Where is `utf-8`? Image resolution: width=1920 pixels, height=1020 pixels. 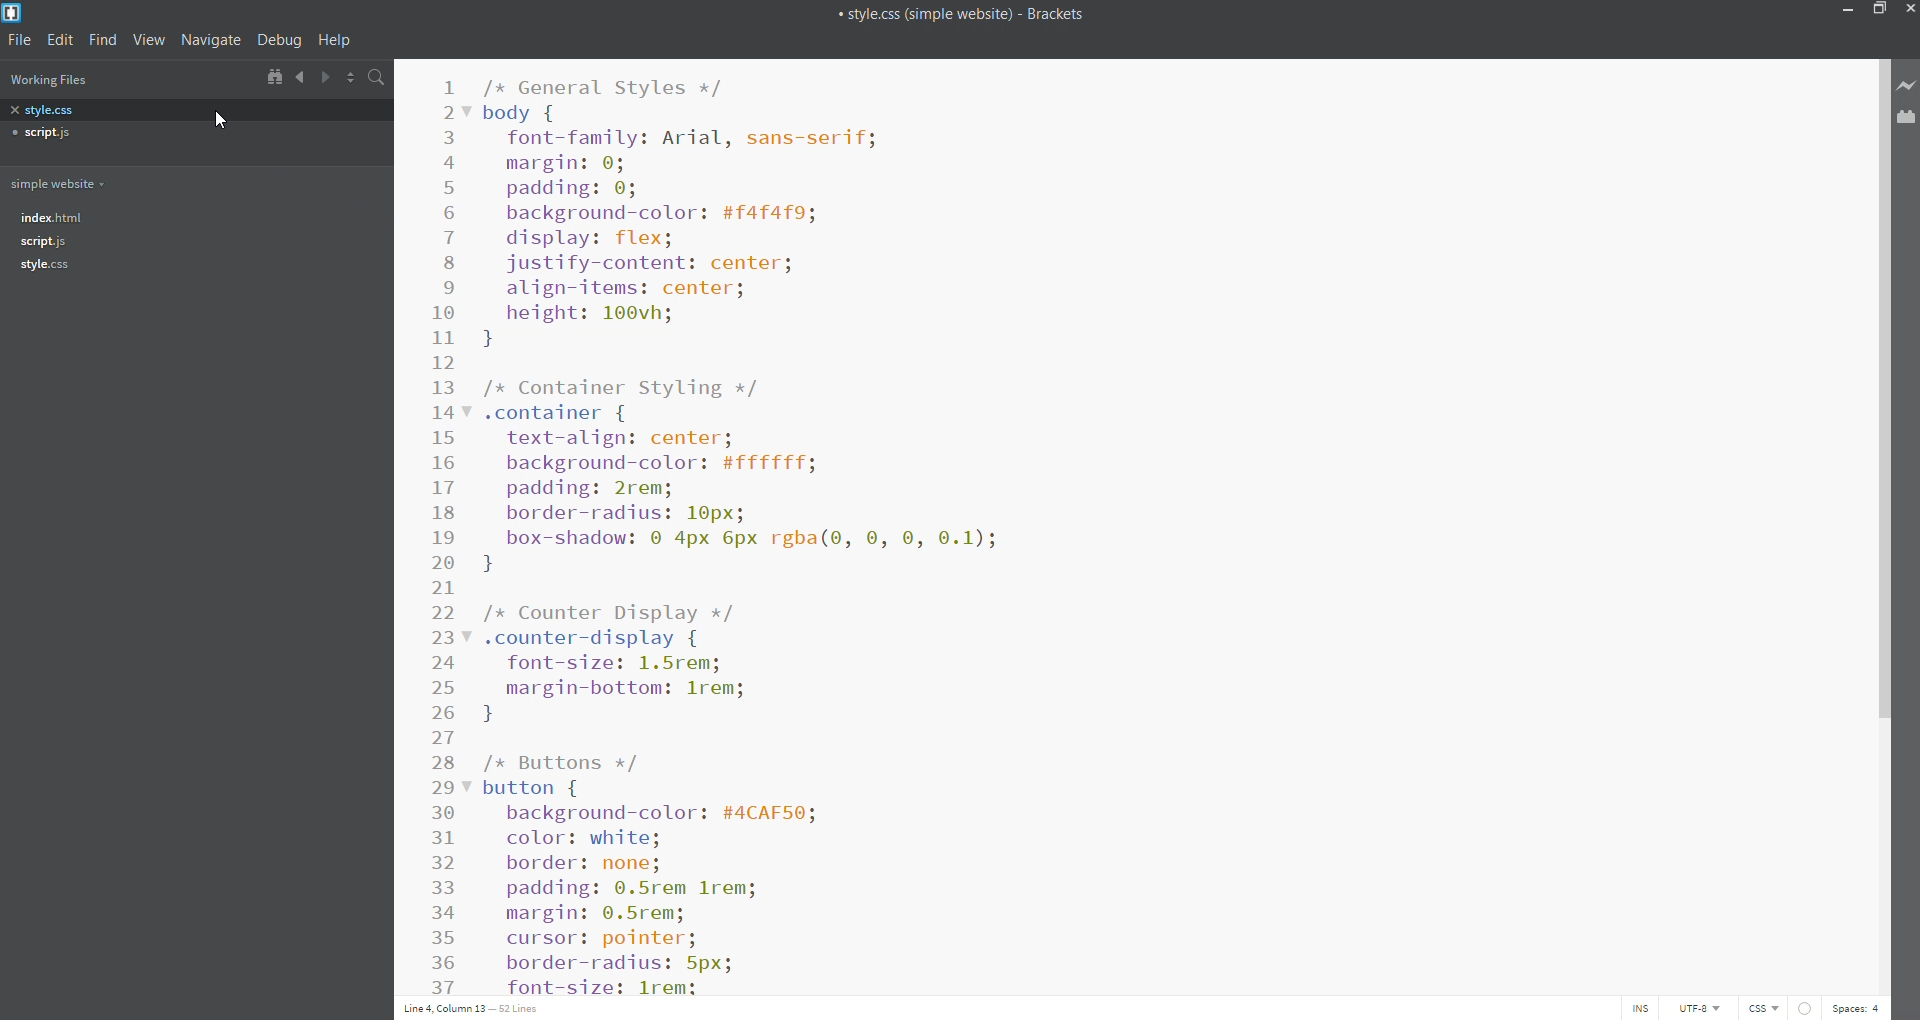
utf-8 is located at coordinates (1698, 1007).